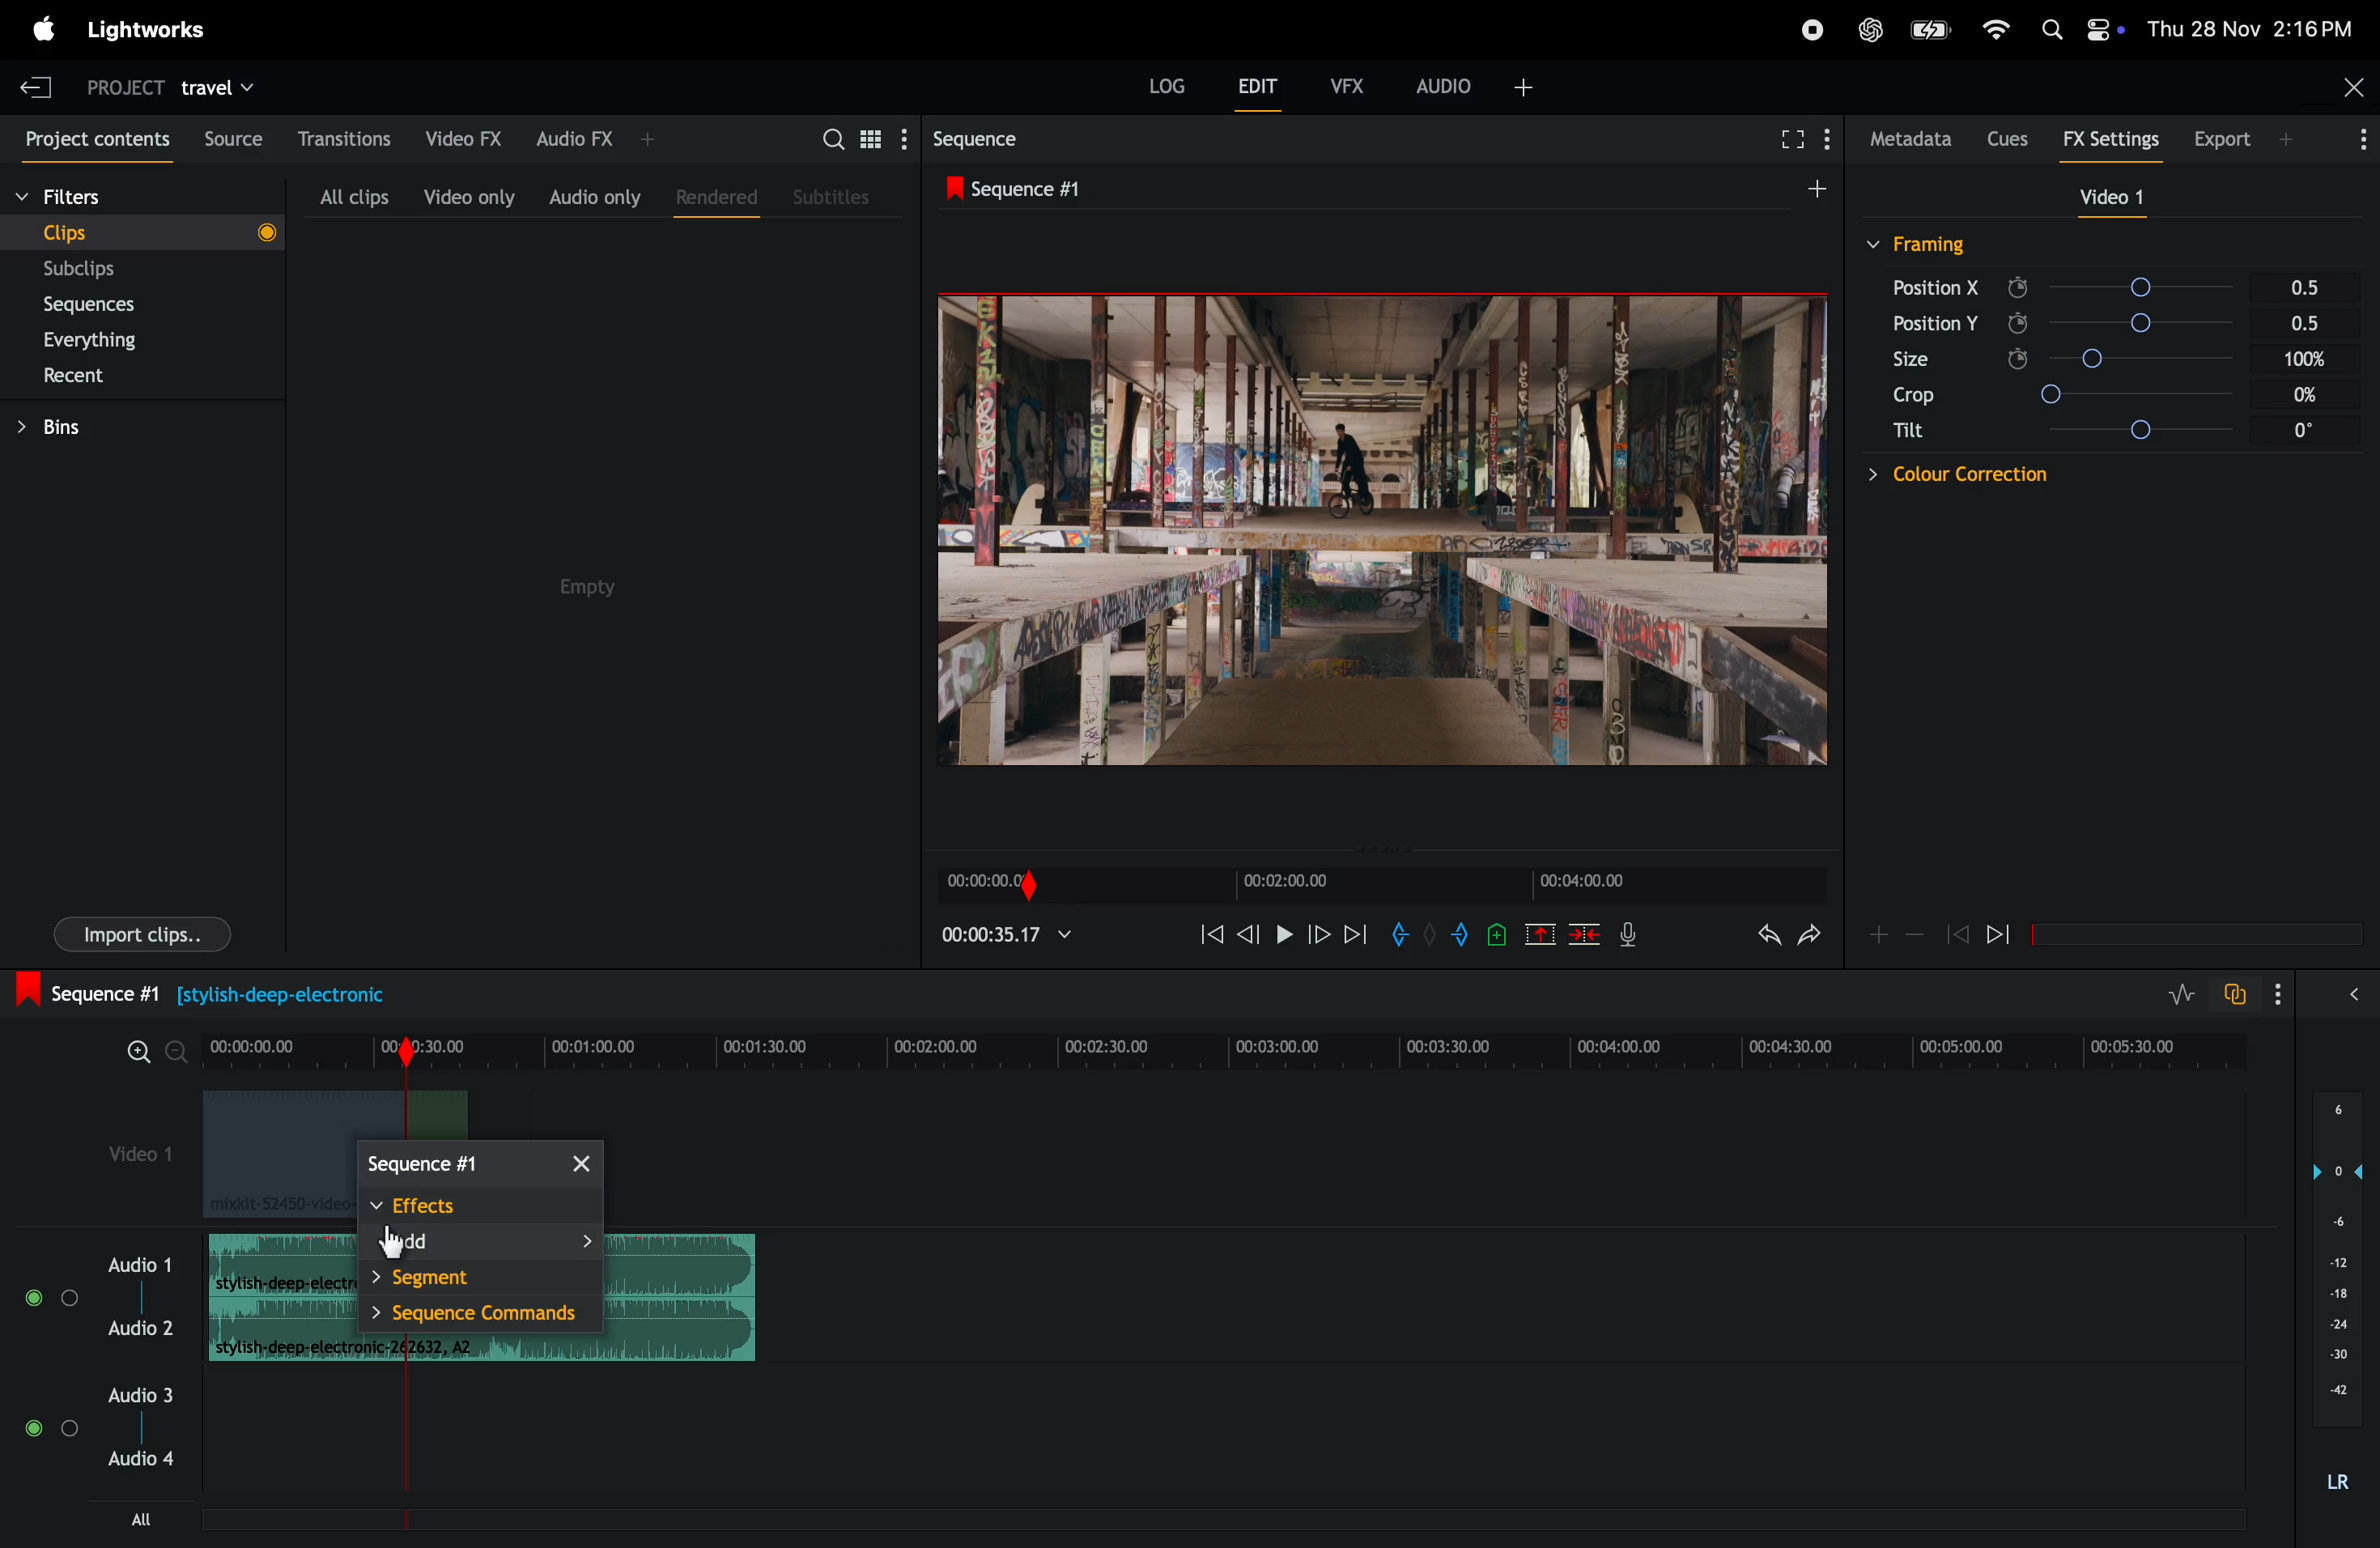 Image resolution: width=2380 pixels, height=1548 pixels. Describe the element at coordinates (1008, 934) in the screenshot. I see `play time` at that location.